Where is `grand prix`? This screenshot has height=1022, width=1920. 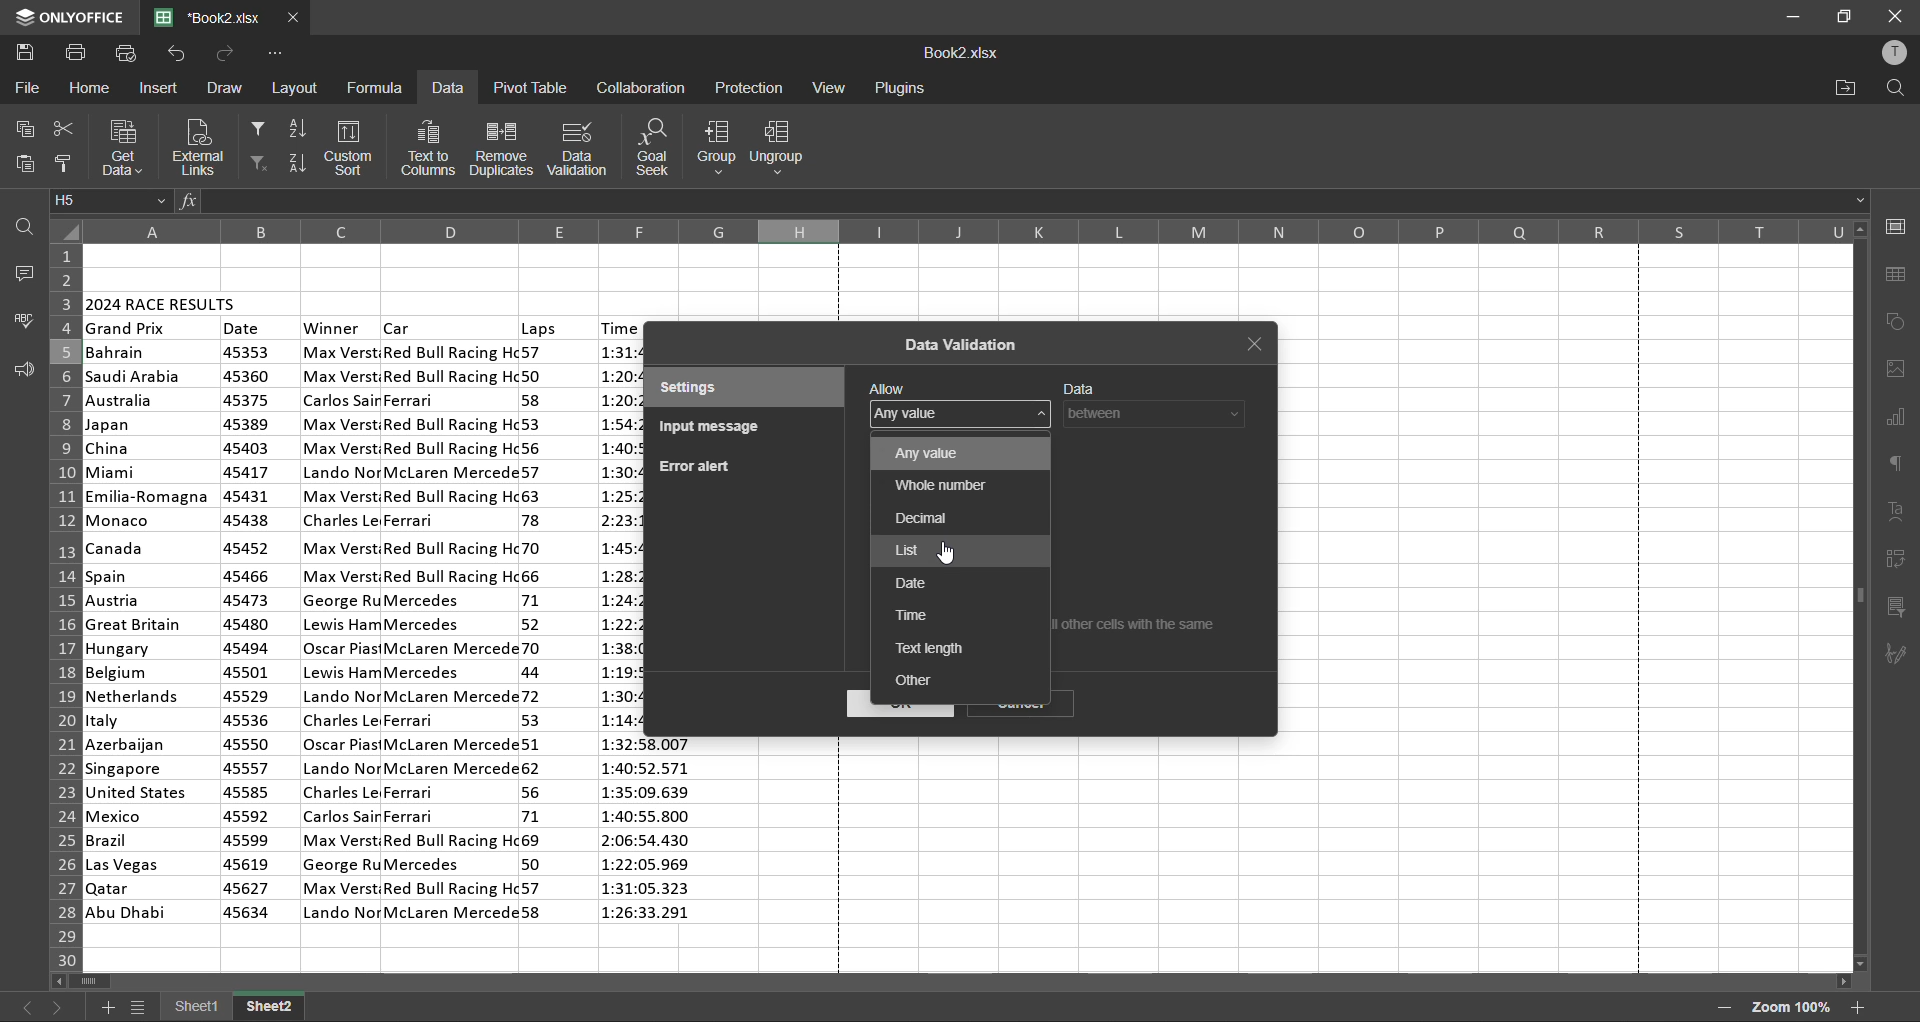
grand prix is located at coordinates (128, 329).